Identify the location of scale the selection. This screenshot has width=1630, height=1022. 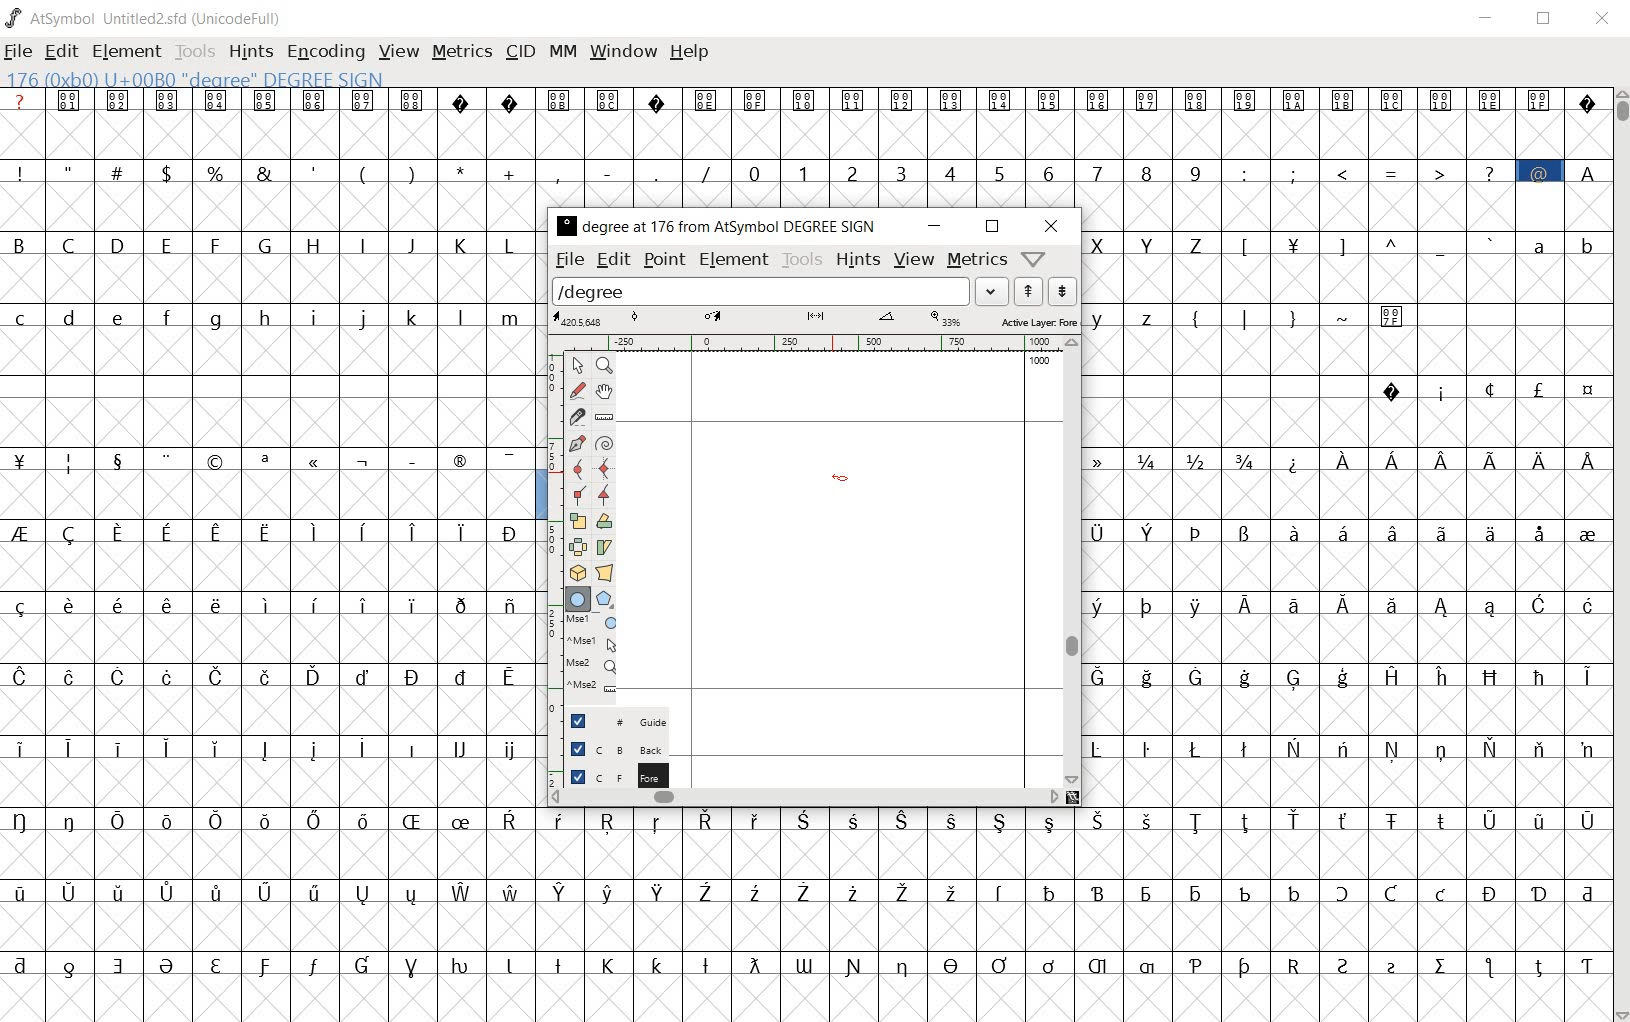
(575, 521).